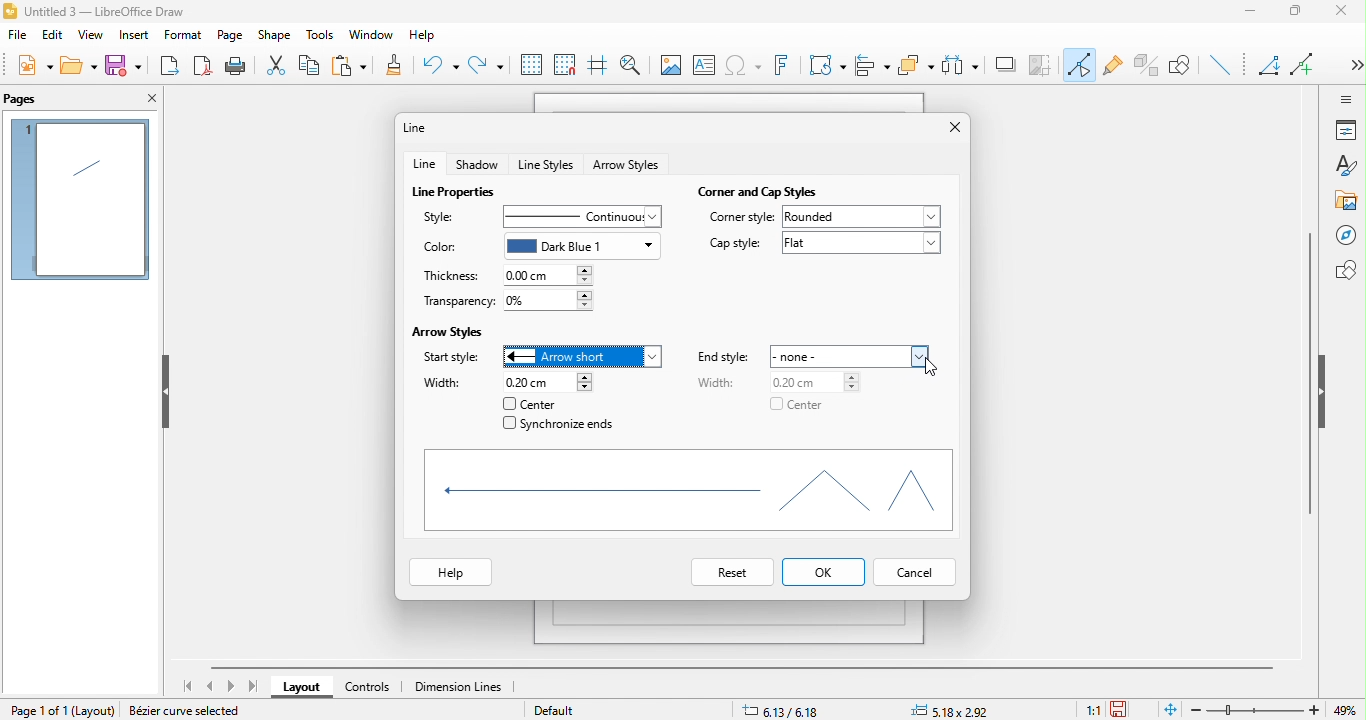 This screenshot has height=720, width=1366. Describe the element at coordinates (1272, 68) in the screenshot. I see `Angled line` at that location.